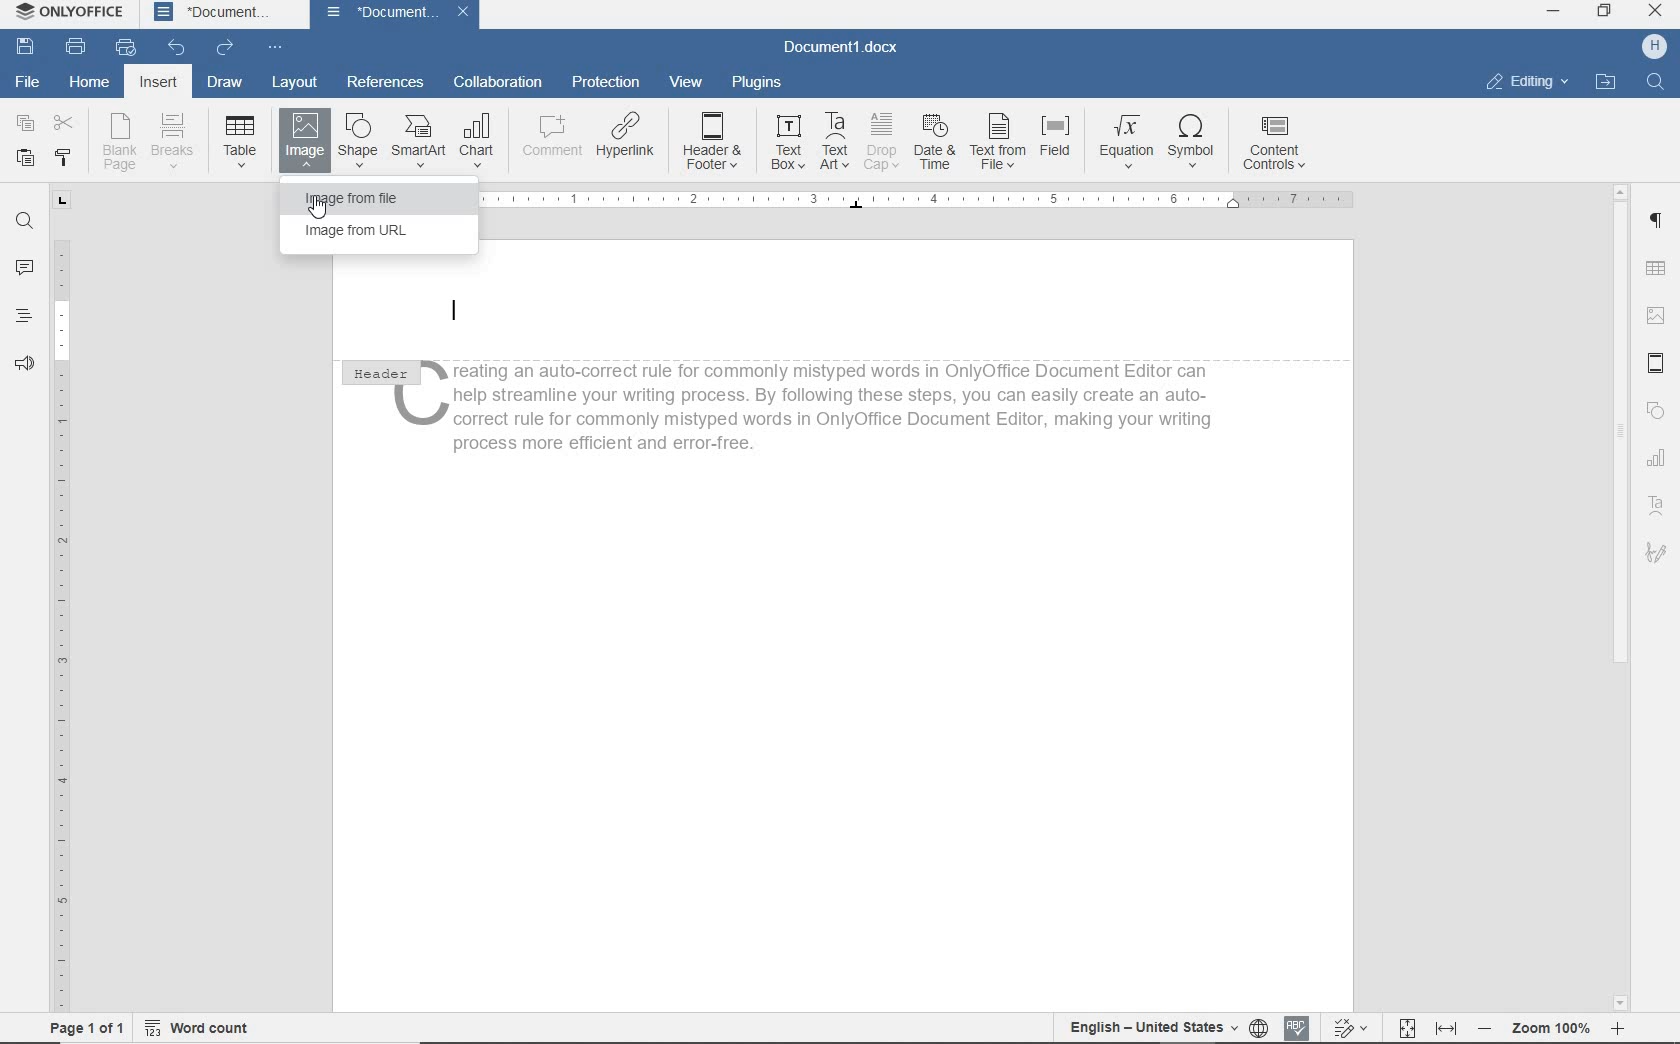  What do you see at coordinates (362, 141) in the screenshot?
I see `SHAPE` at bounding box center [362, 141].